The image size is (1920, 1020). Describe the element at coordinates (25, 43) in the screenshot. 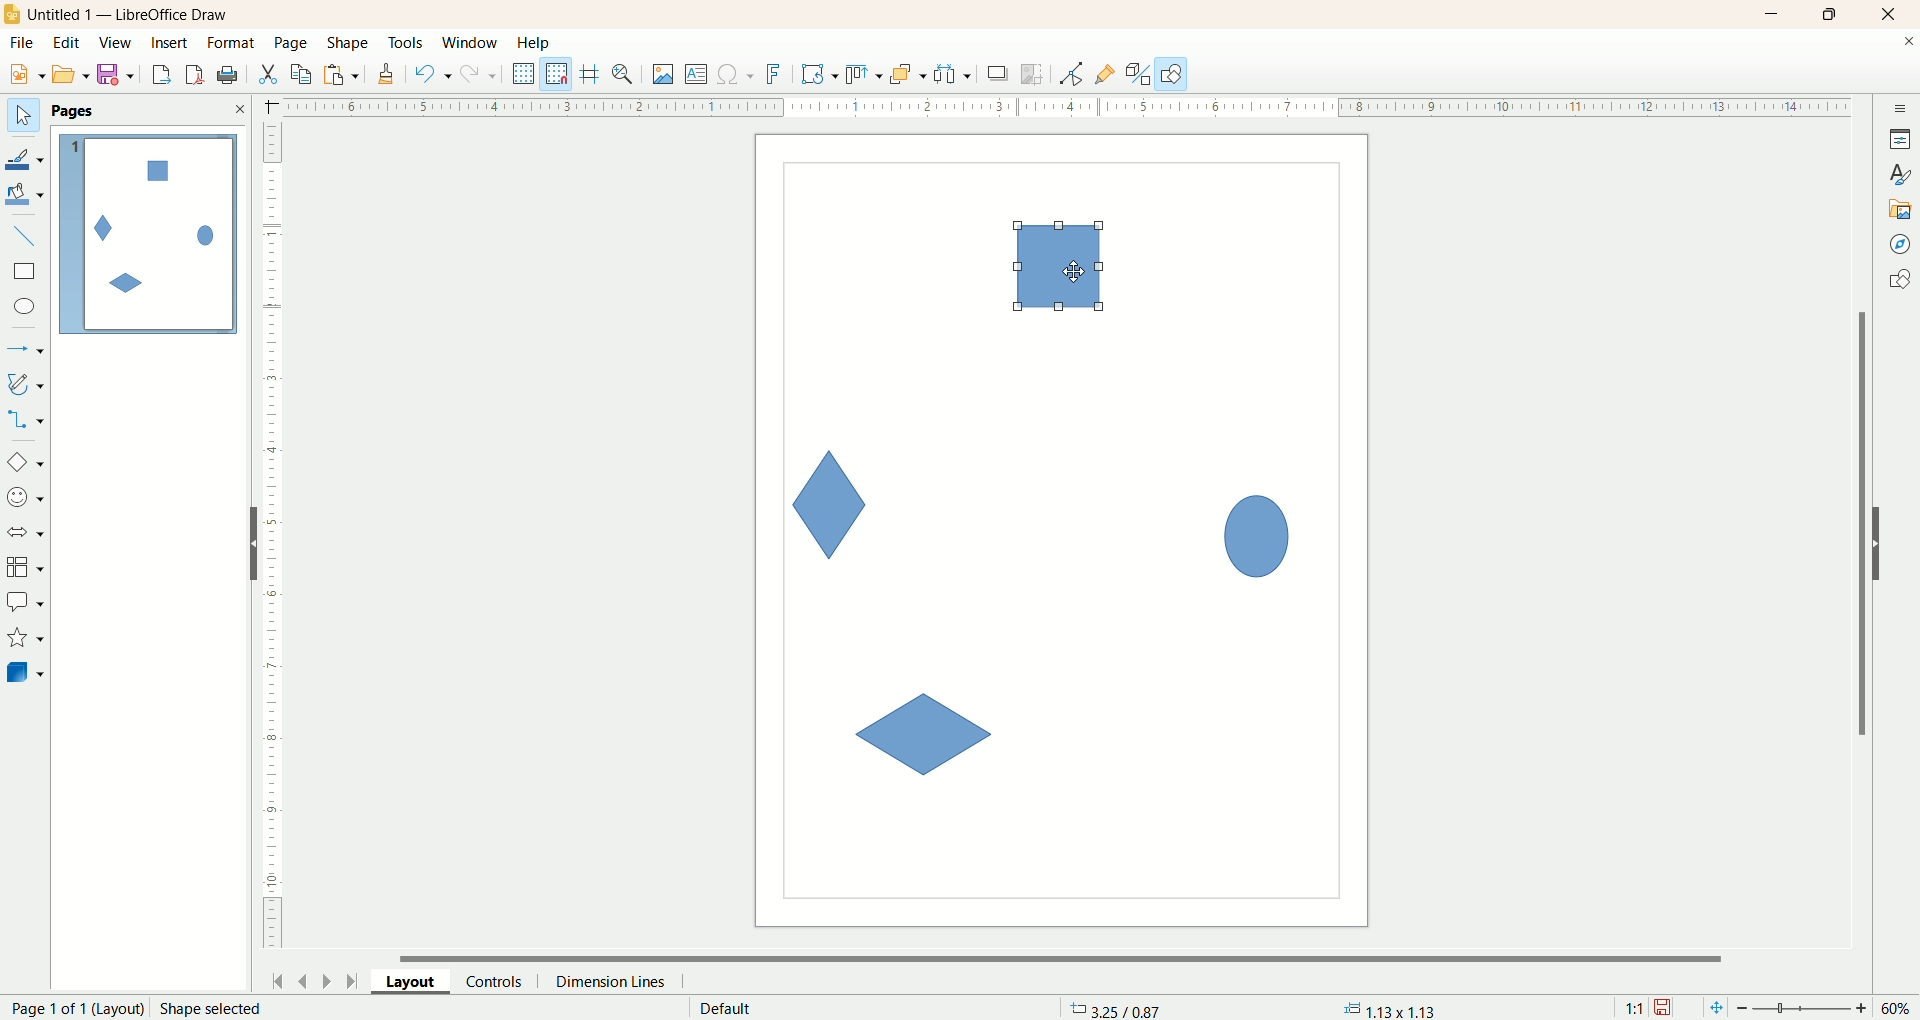

I see `file` at that location.